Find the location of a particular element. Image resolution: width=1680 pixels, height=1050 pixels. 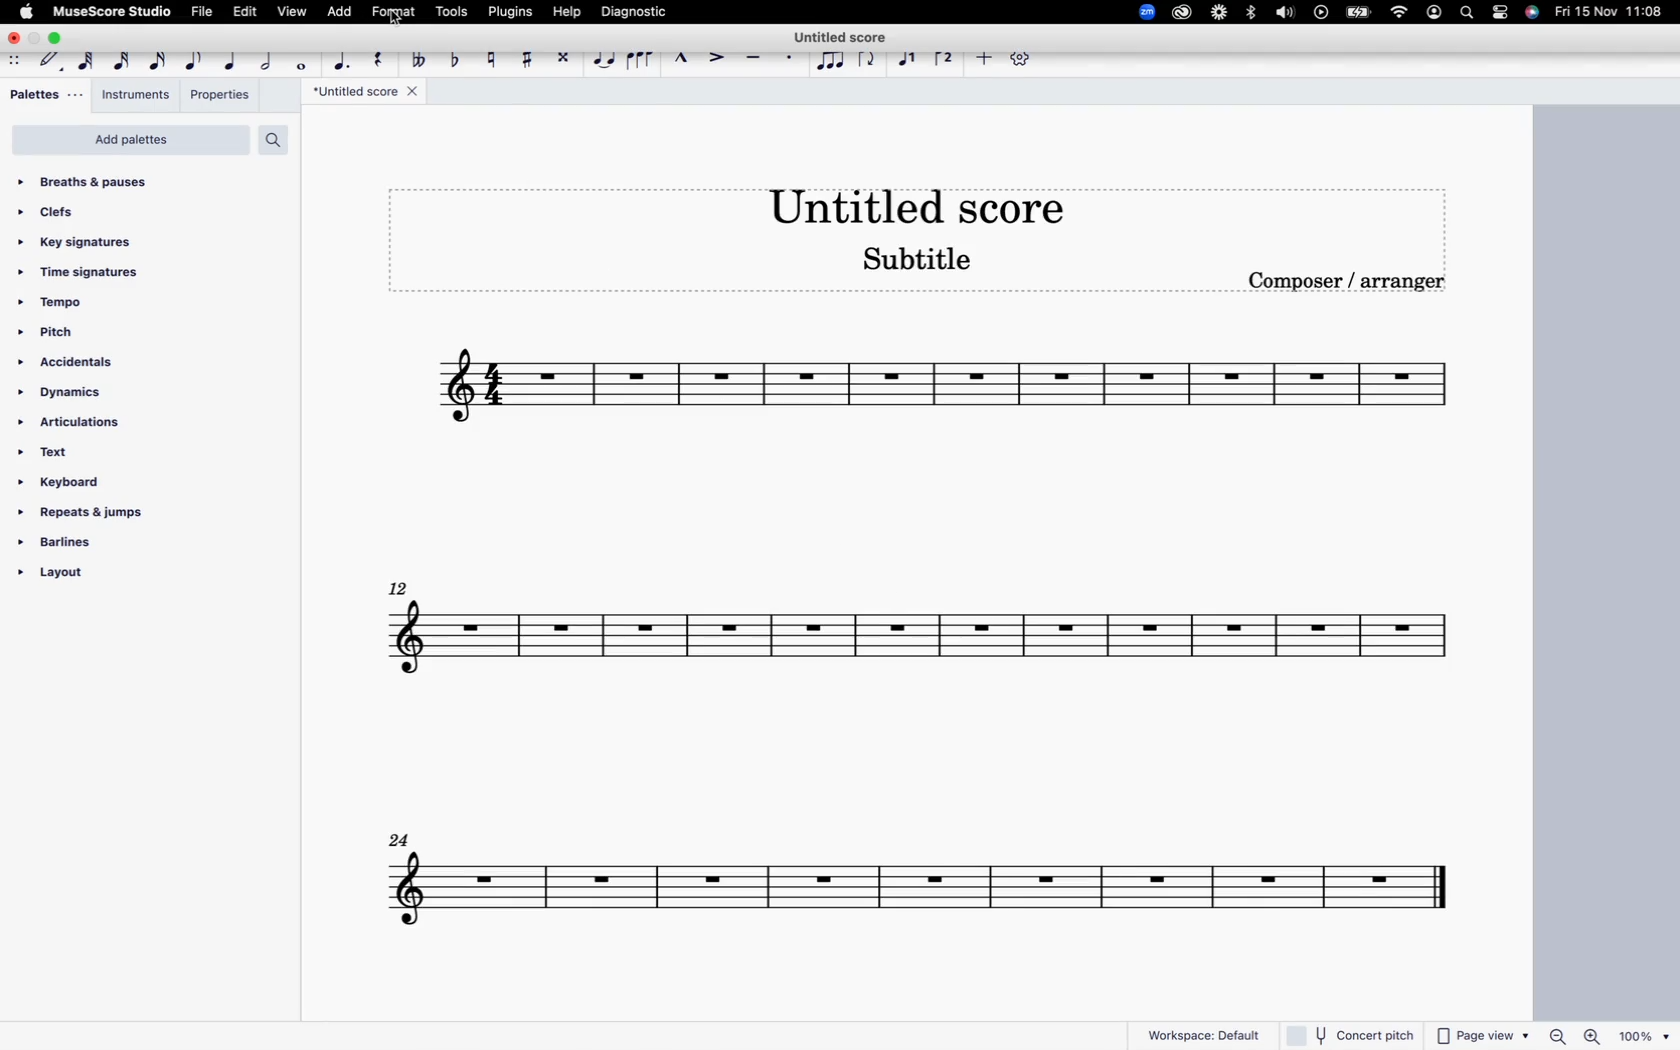

concert pitch is located at coordinates (1349, 1034).